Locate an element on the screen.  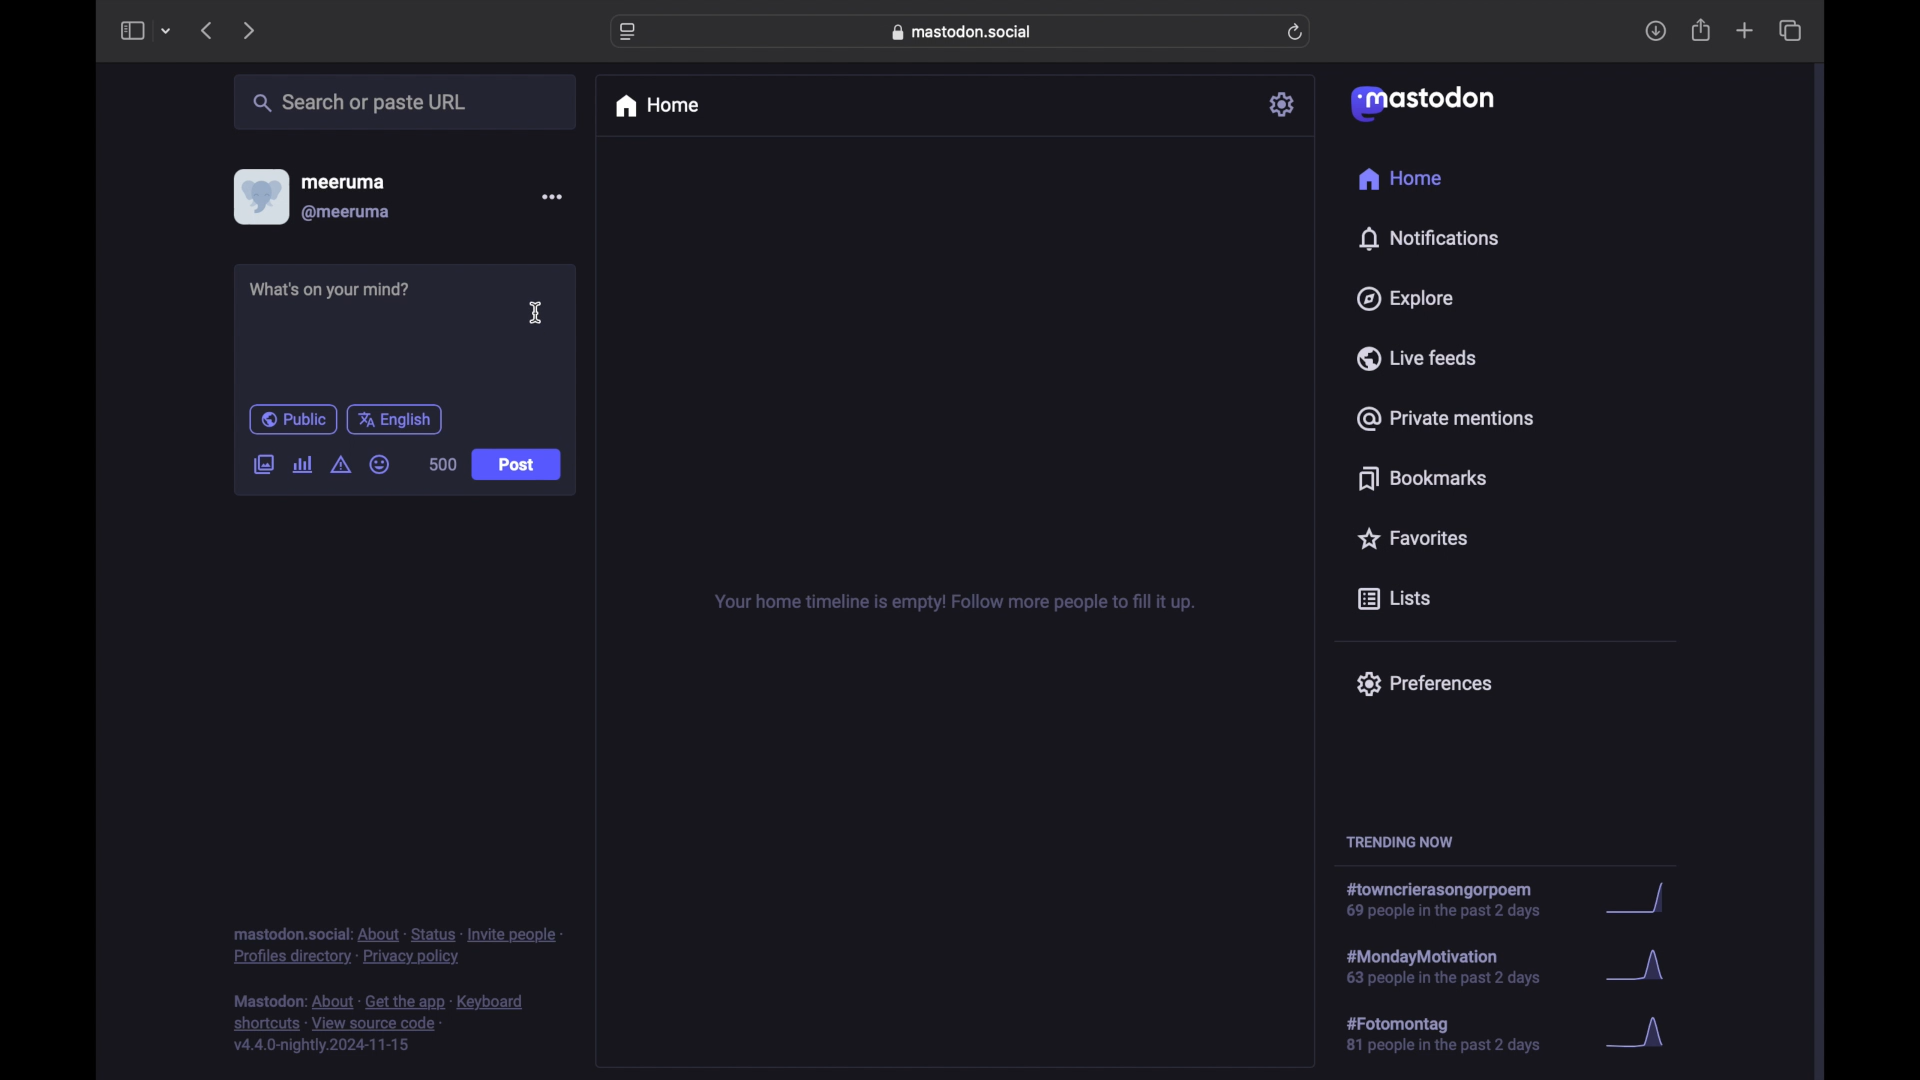
add  poll is located at coordinates (302, 464).